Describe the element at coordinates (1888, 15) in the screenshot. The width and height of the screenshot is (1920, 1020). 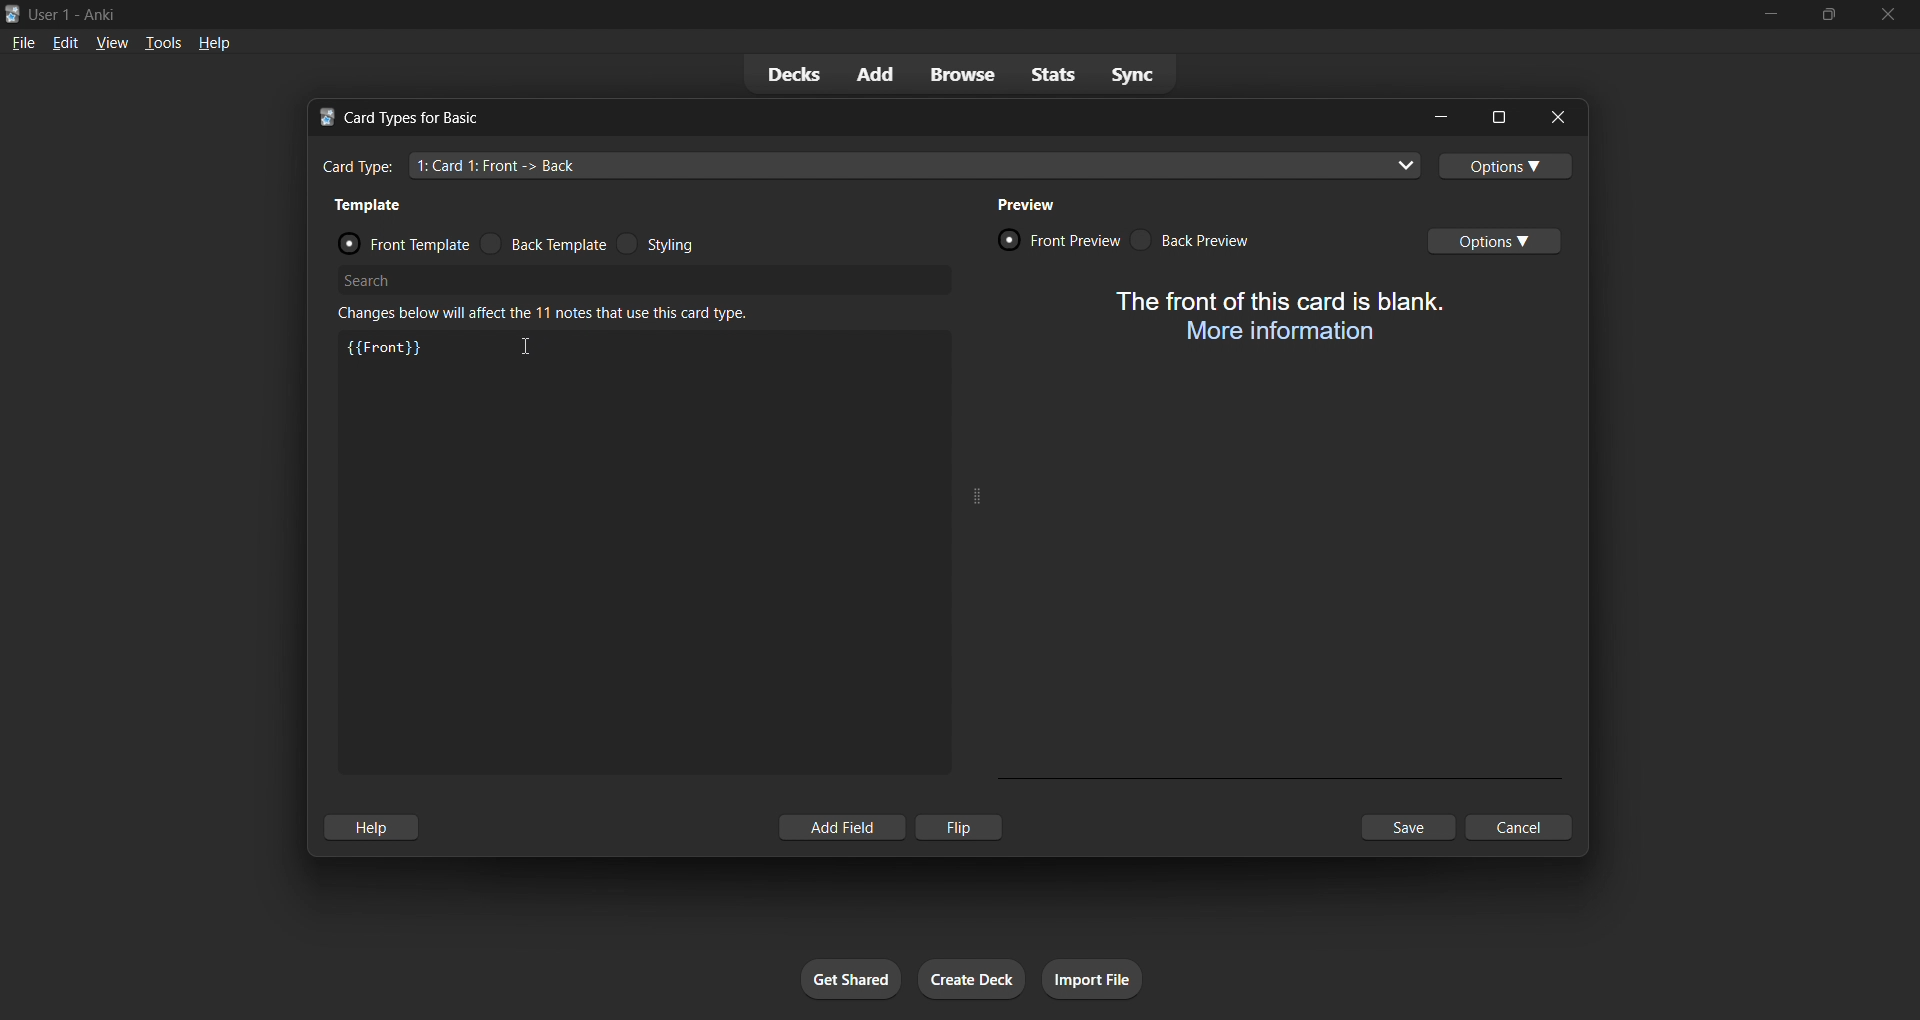
I see `close` at that location.